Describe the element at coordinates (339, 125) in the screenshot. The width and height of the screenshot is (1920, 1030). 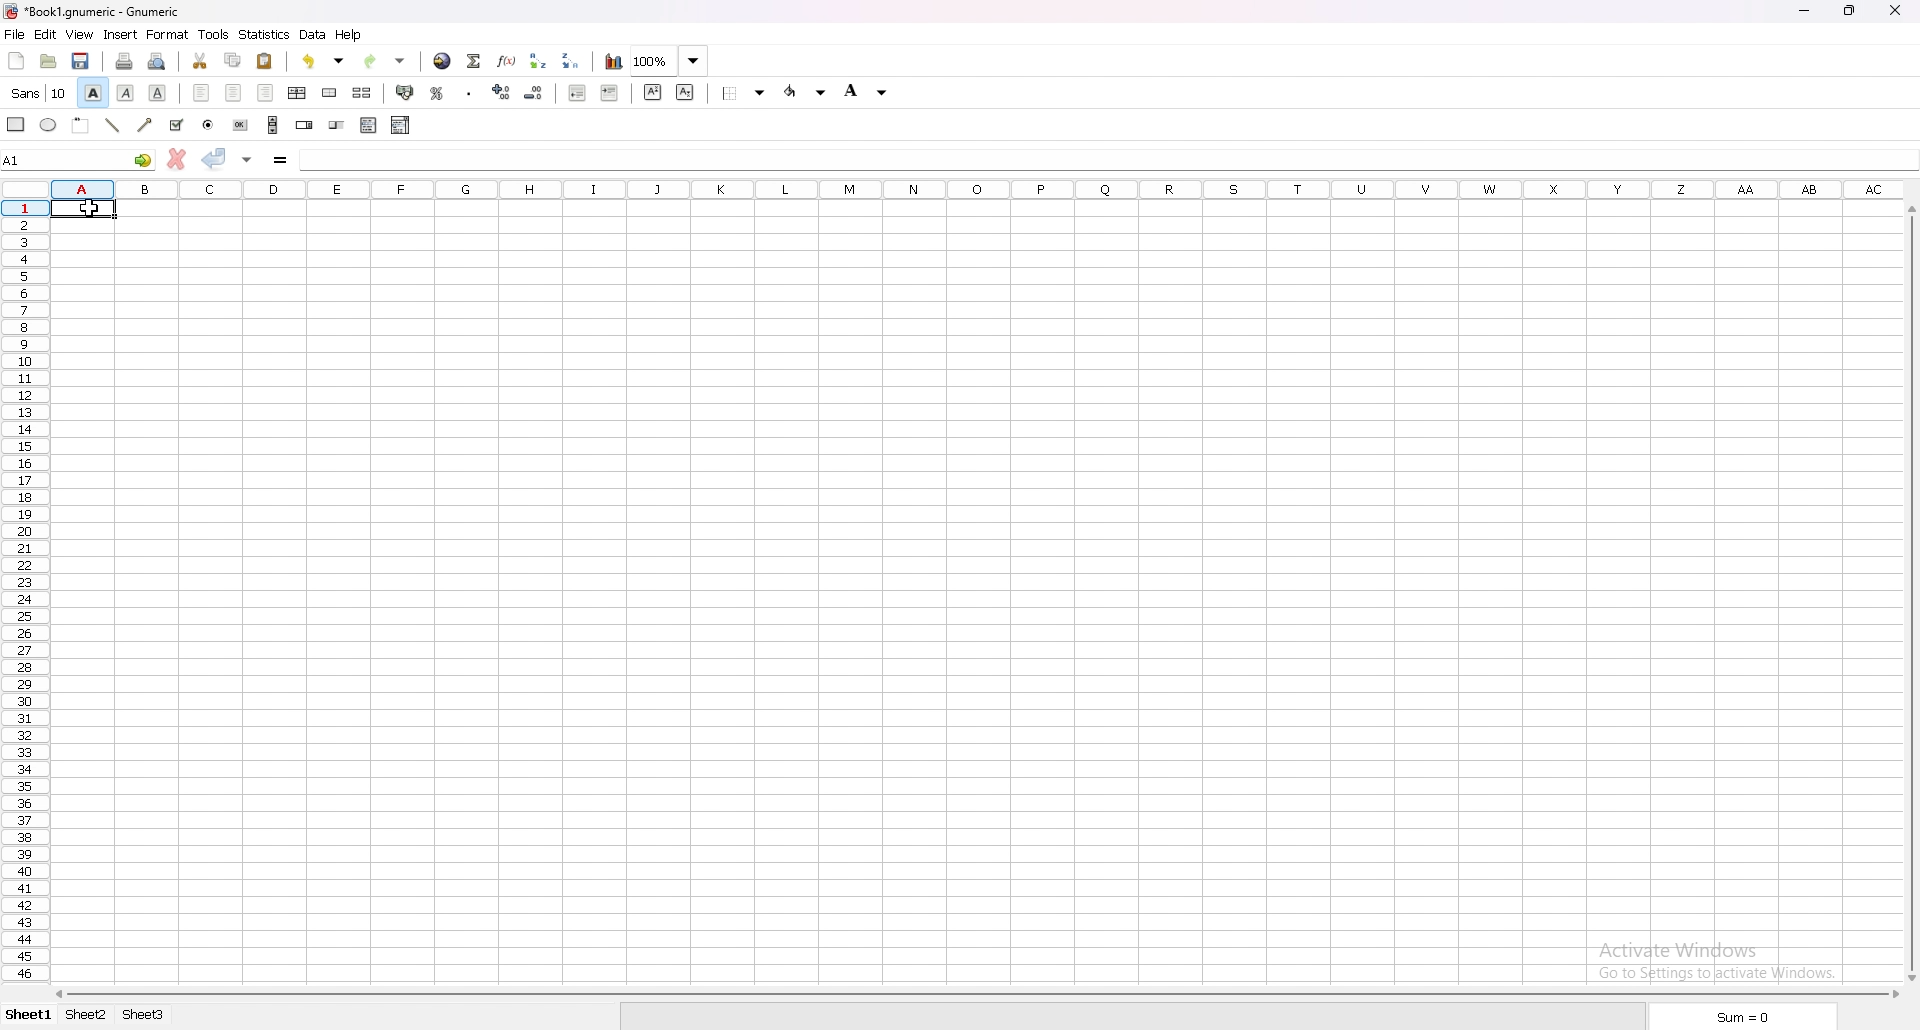
I see `slider` at that location.